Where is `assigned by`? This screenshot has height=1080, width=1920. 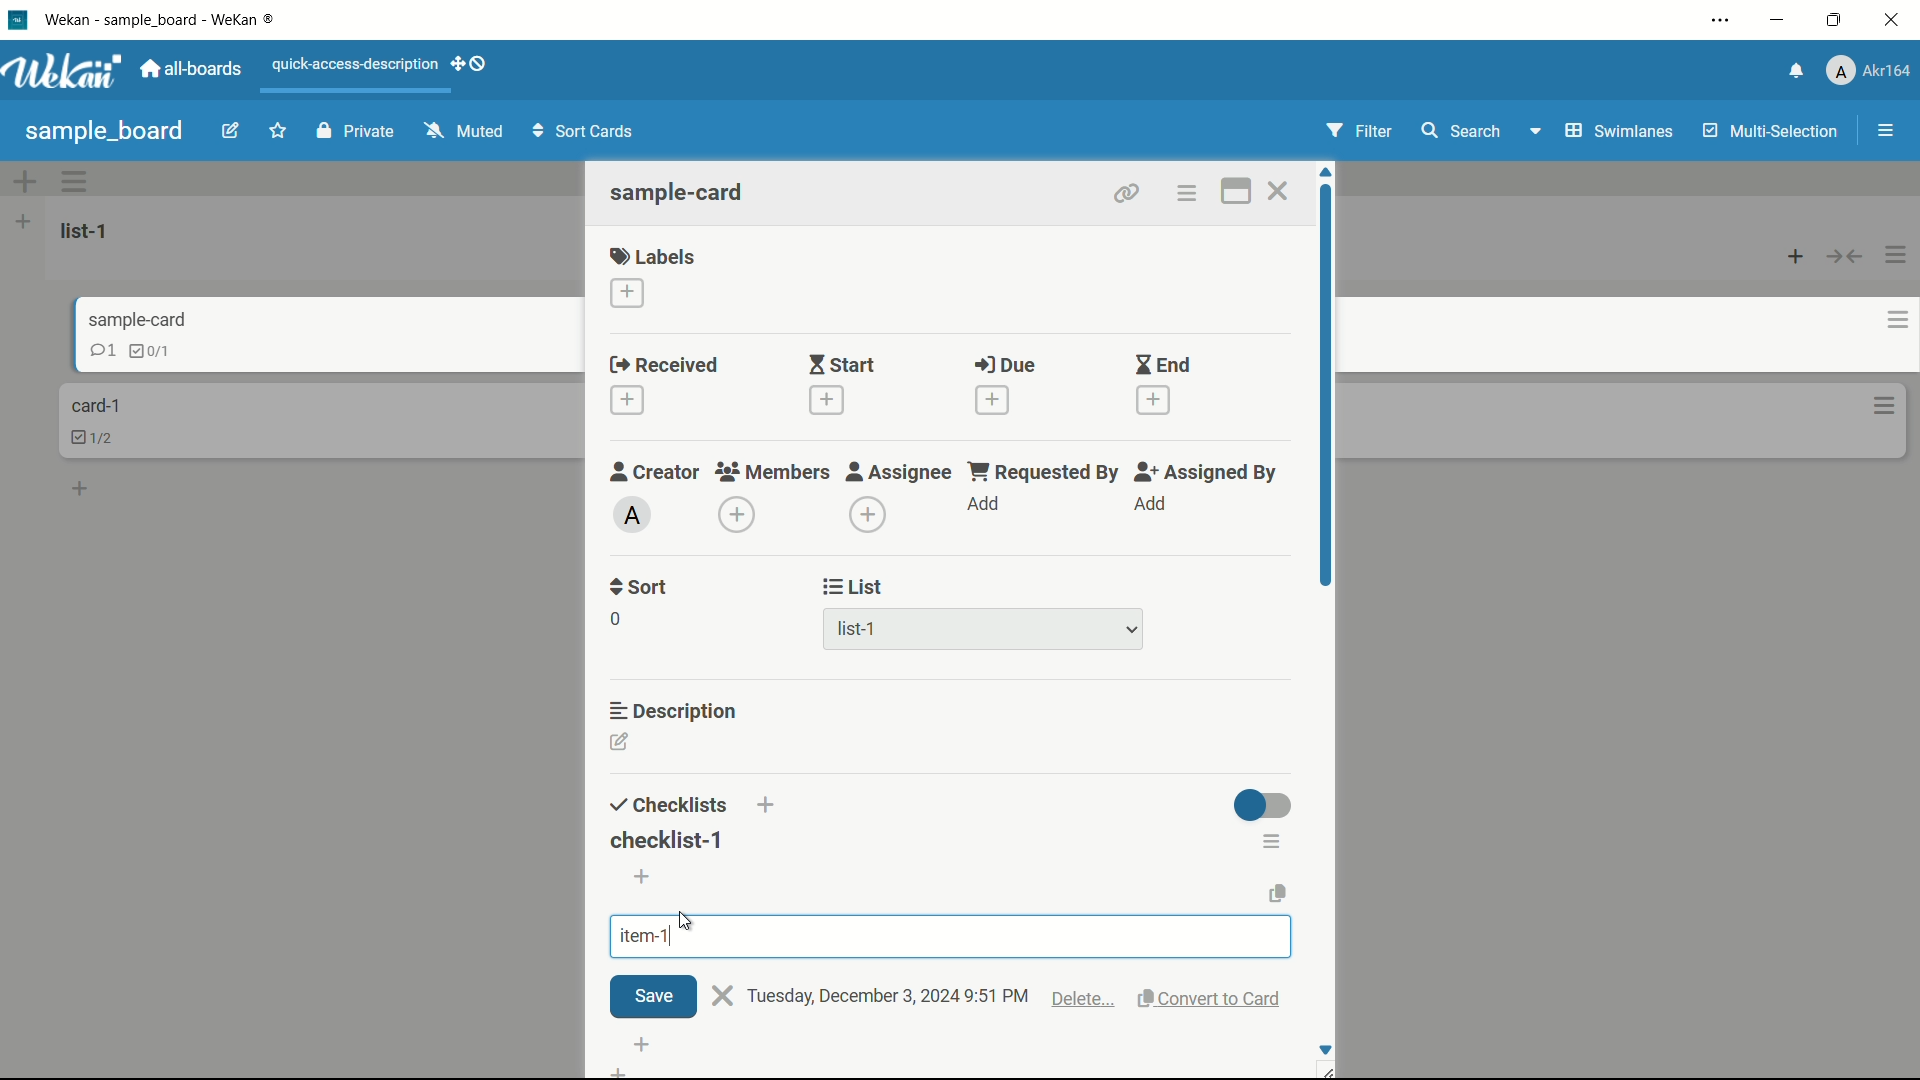
assigned by is located at coordinates (1209, 472).